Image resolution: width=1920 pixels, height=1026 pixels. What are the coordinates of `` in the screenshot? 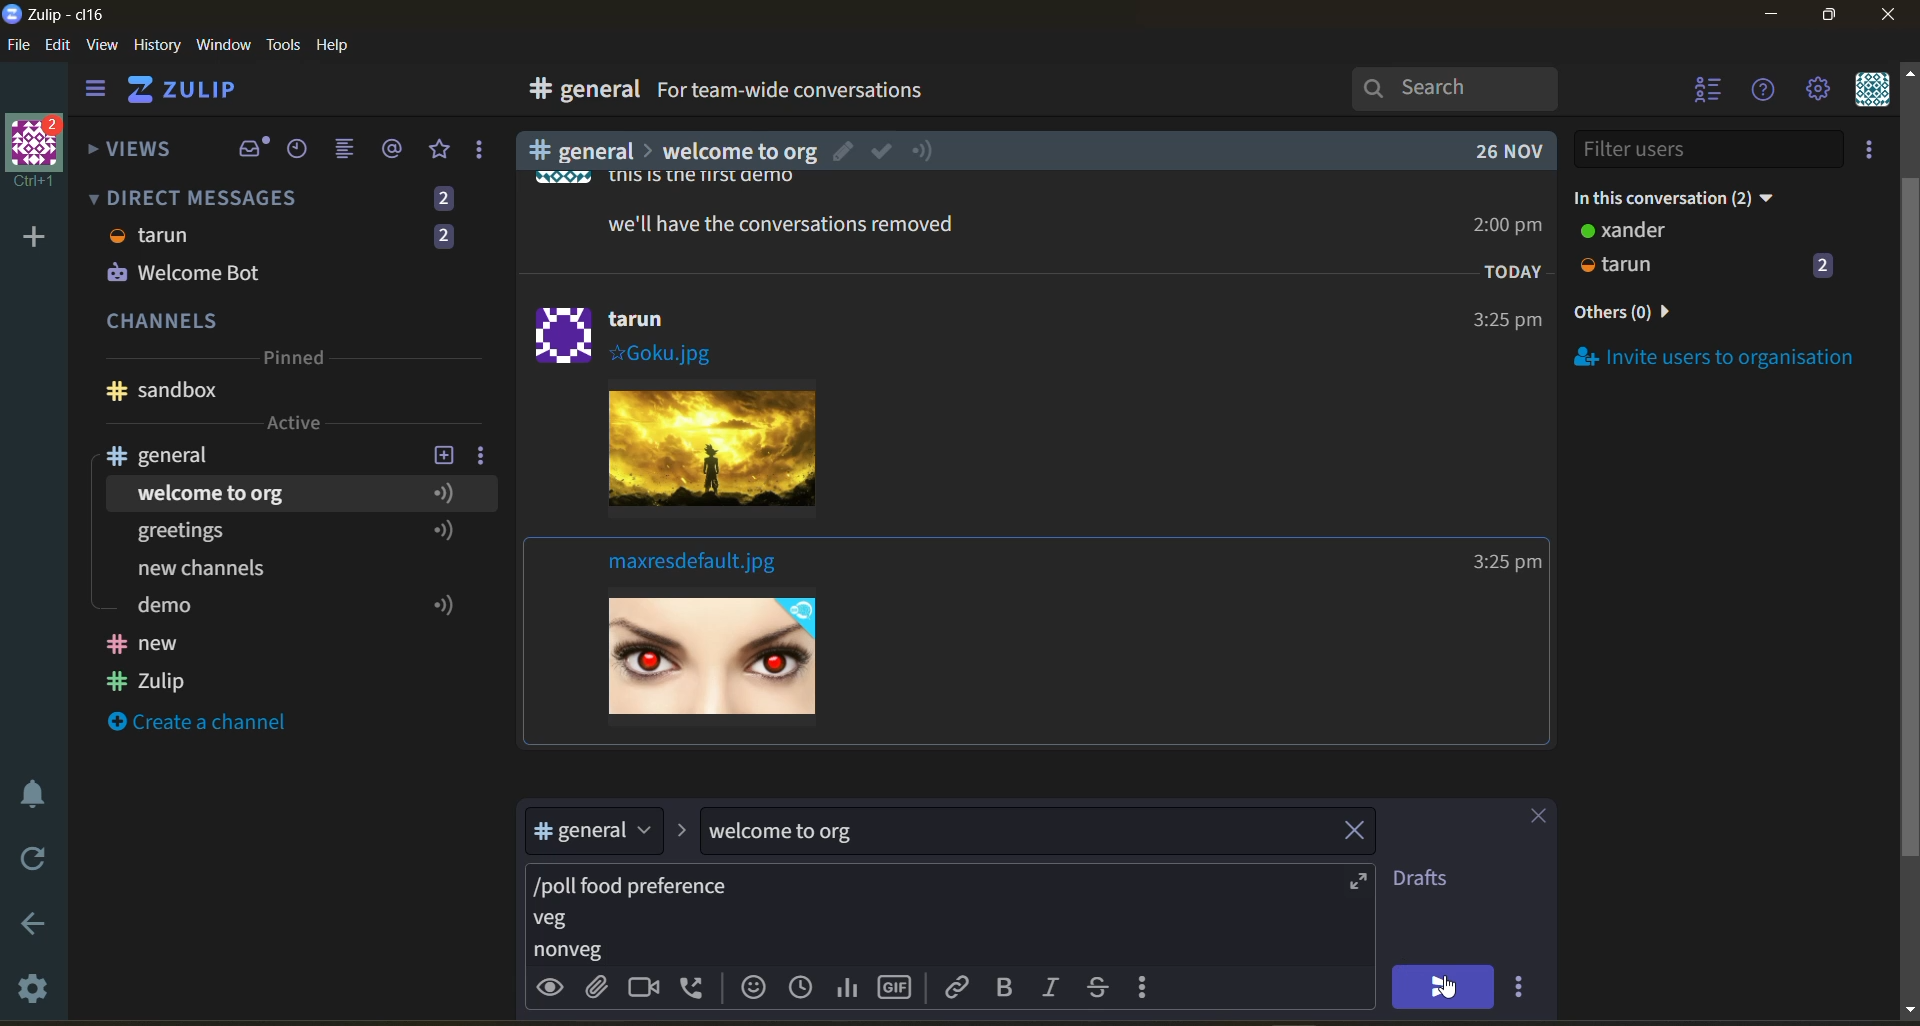 It's located at (1506, 323).